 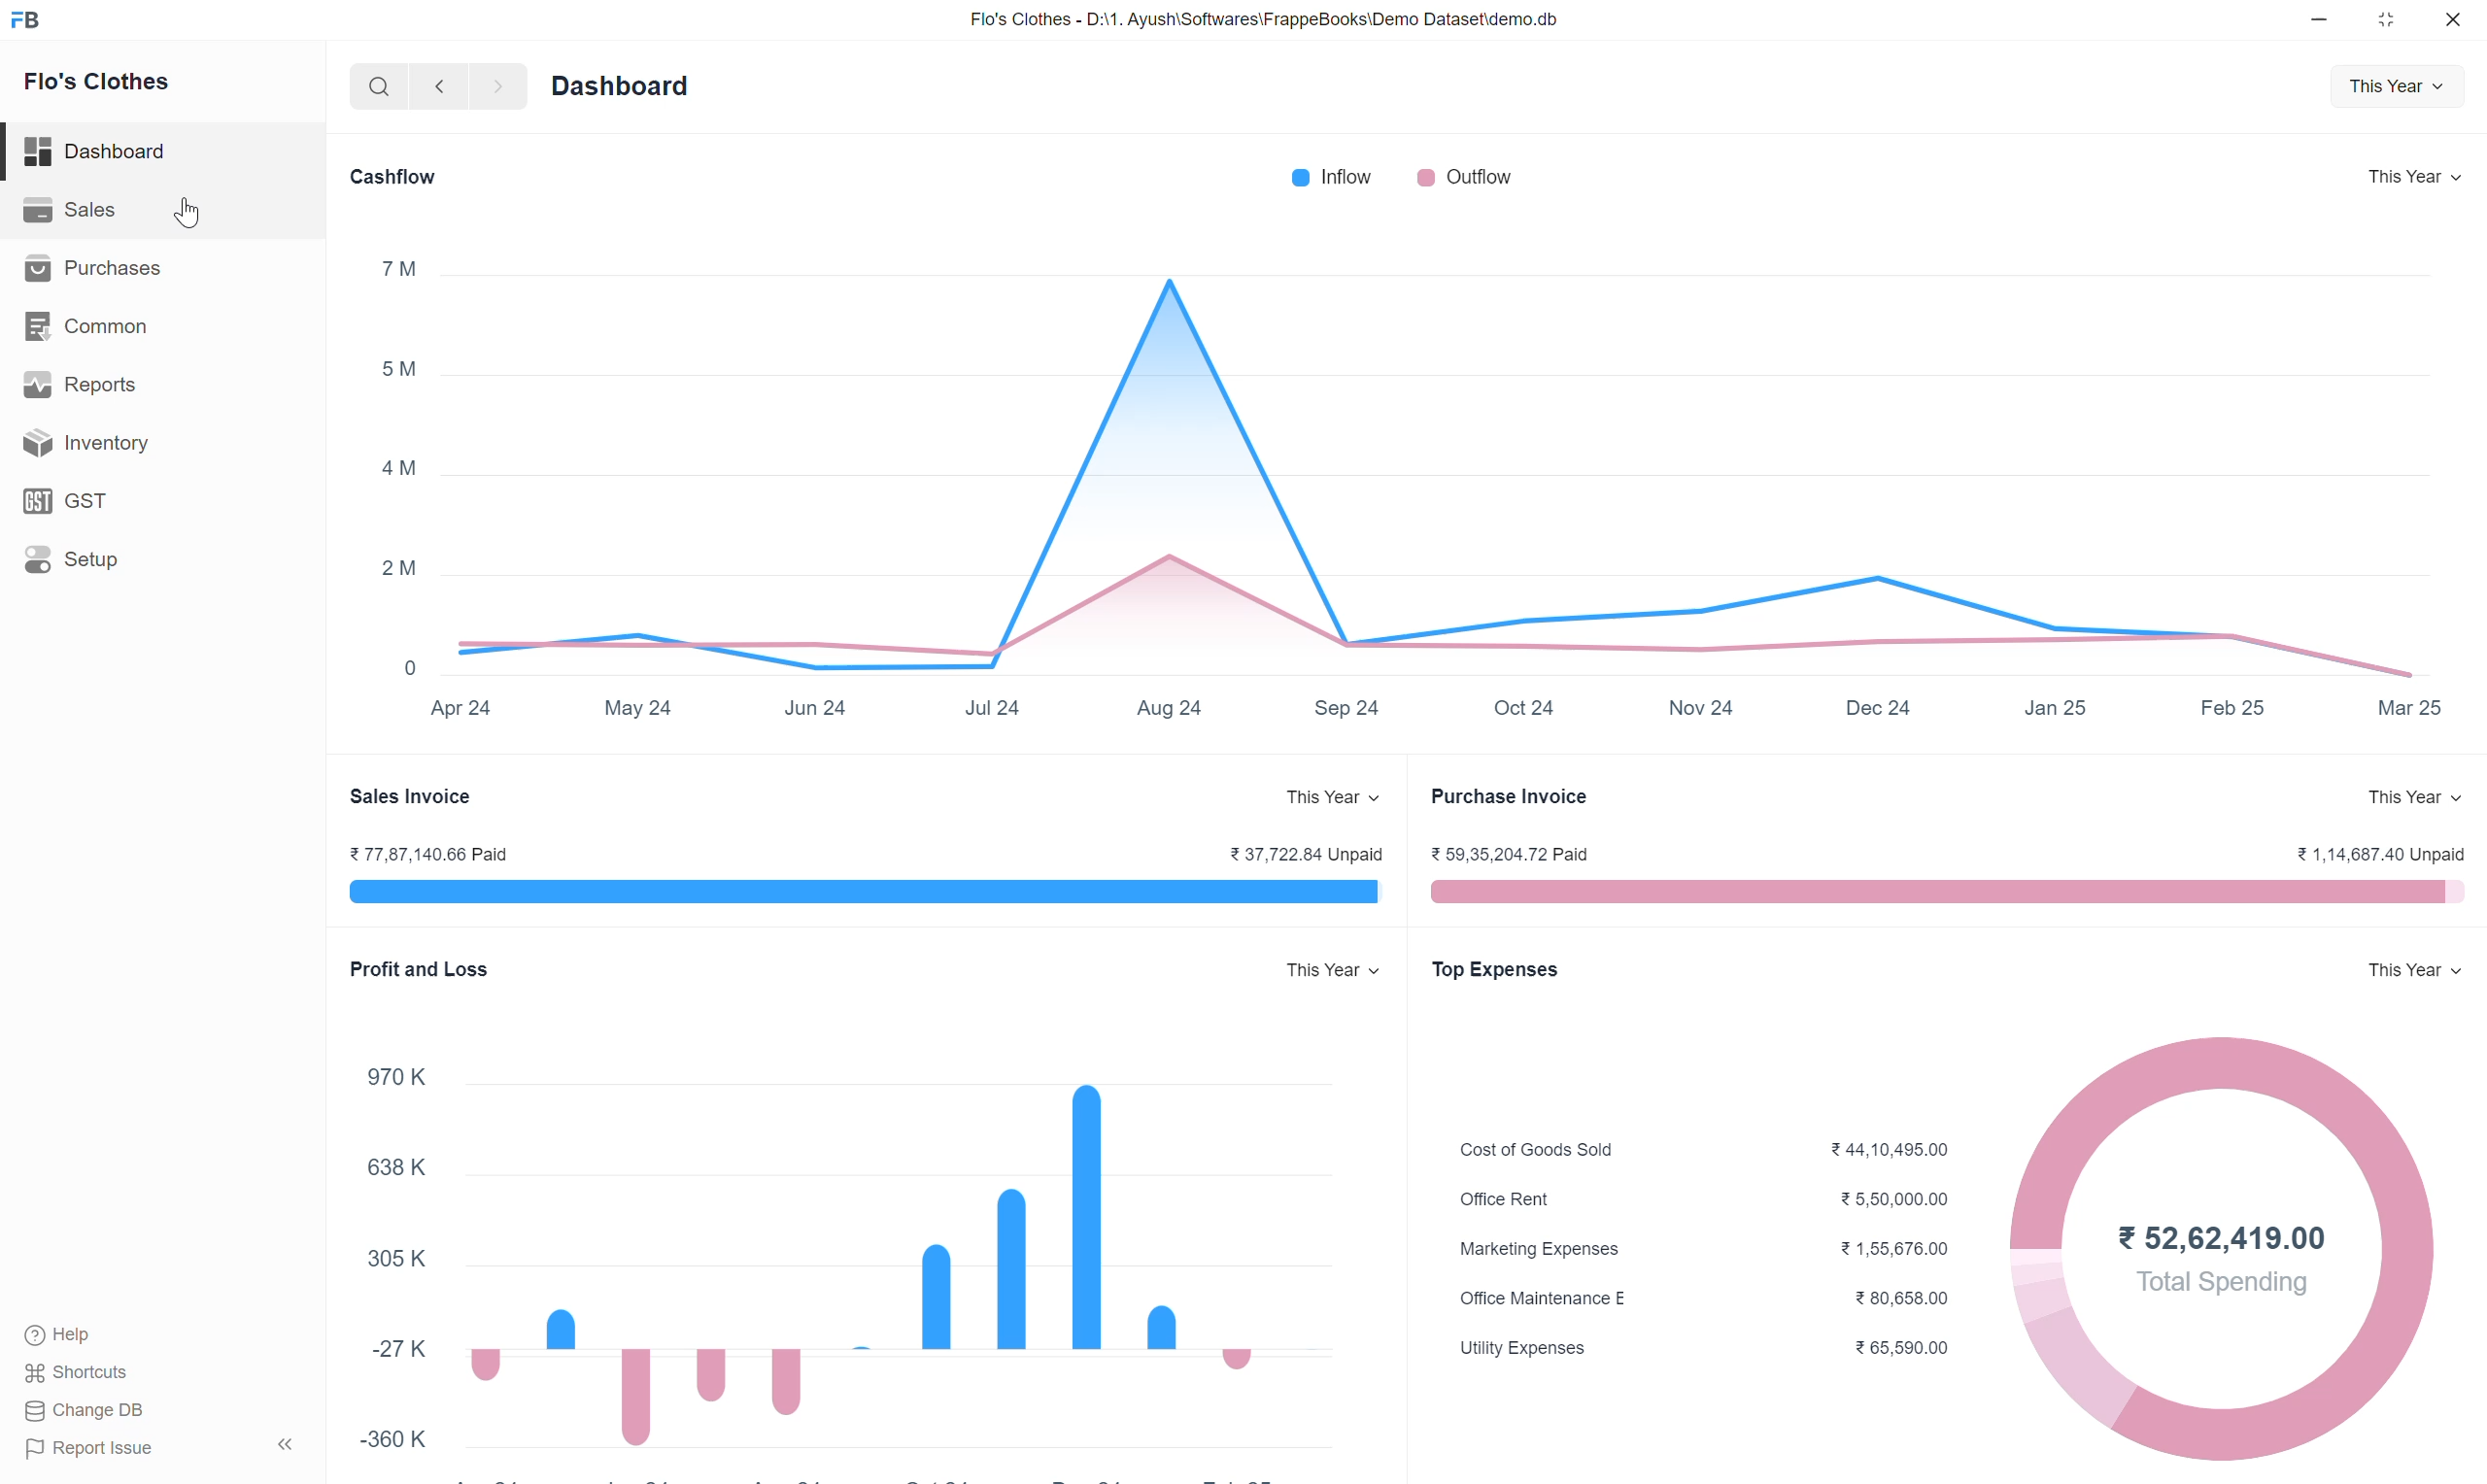 I want to click on Report Issue , so click(x=106, y=1452).